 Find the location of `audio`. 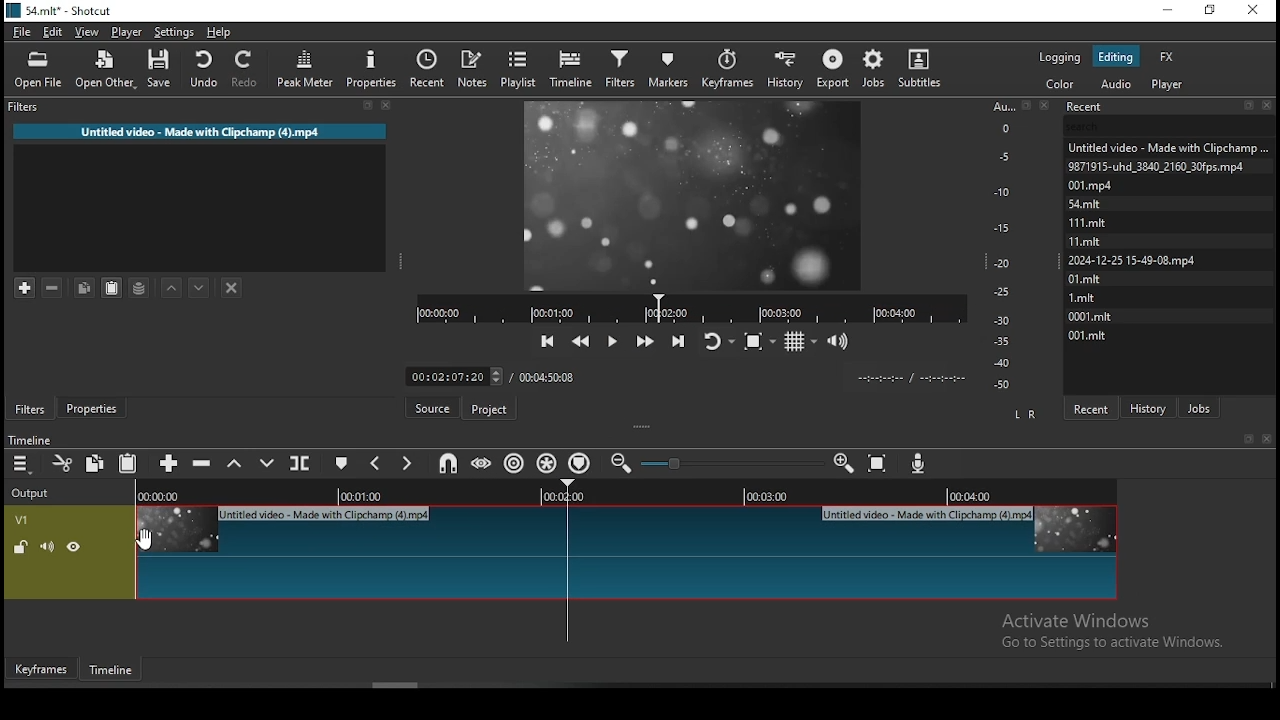

audio is located at coordinates (1117, 83).